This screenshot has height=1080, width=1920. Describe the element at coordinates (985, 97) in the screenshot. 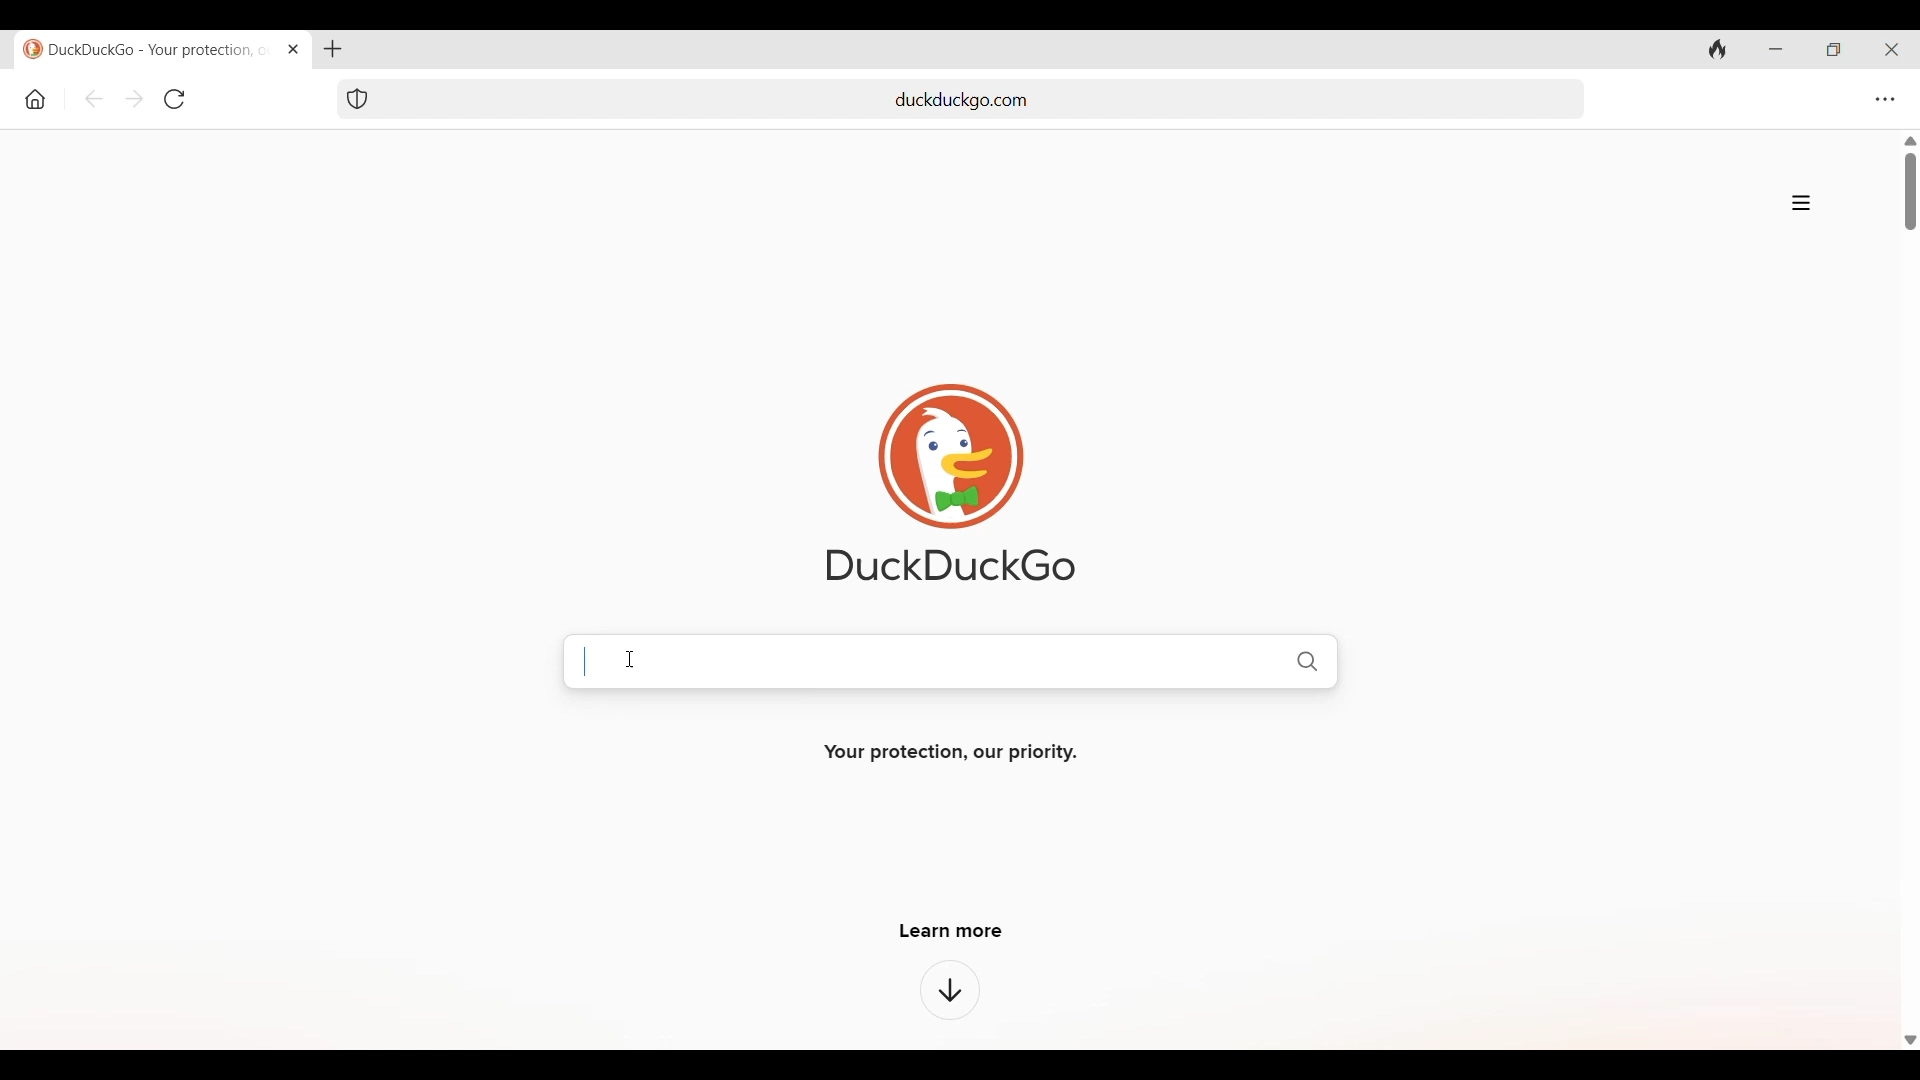

I see `Add URL` at that location.